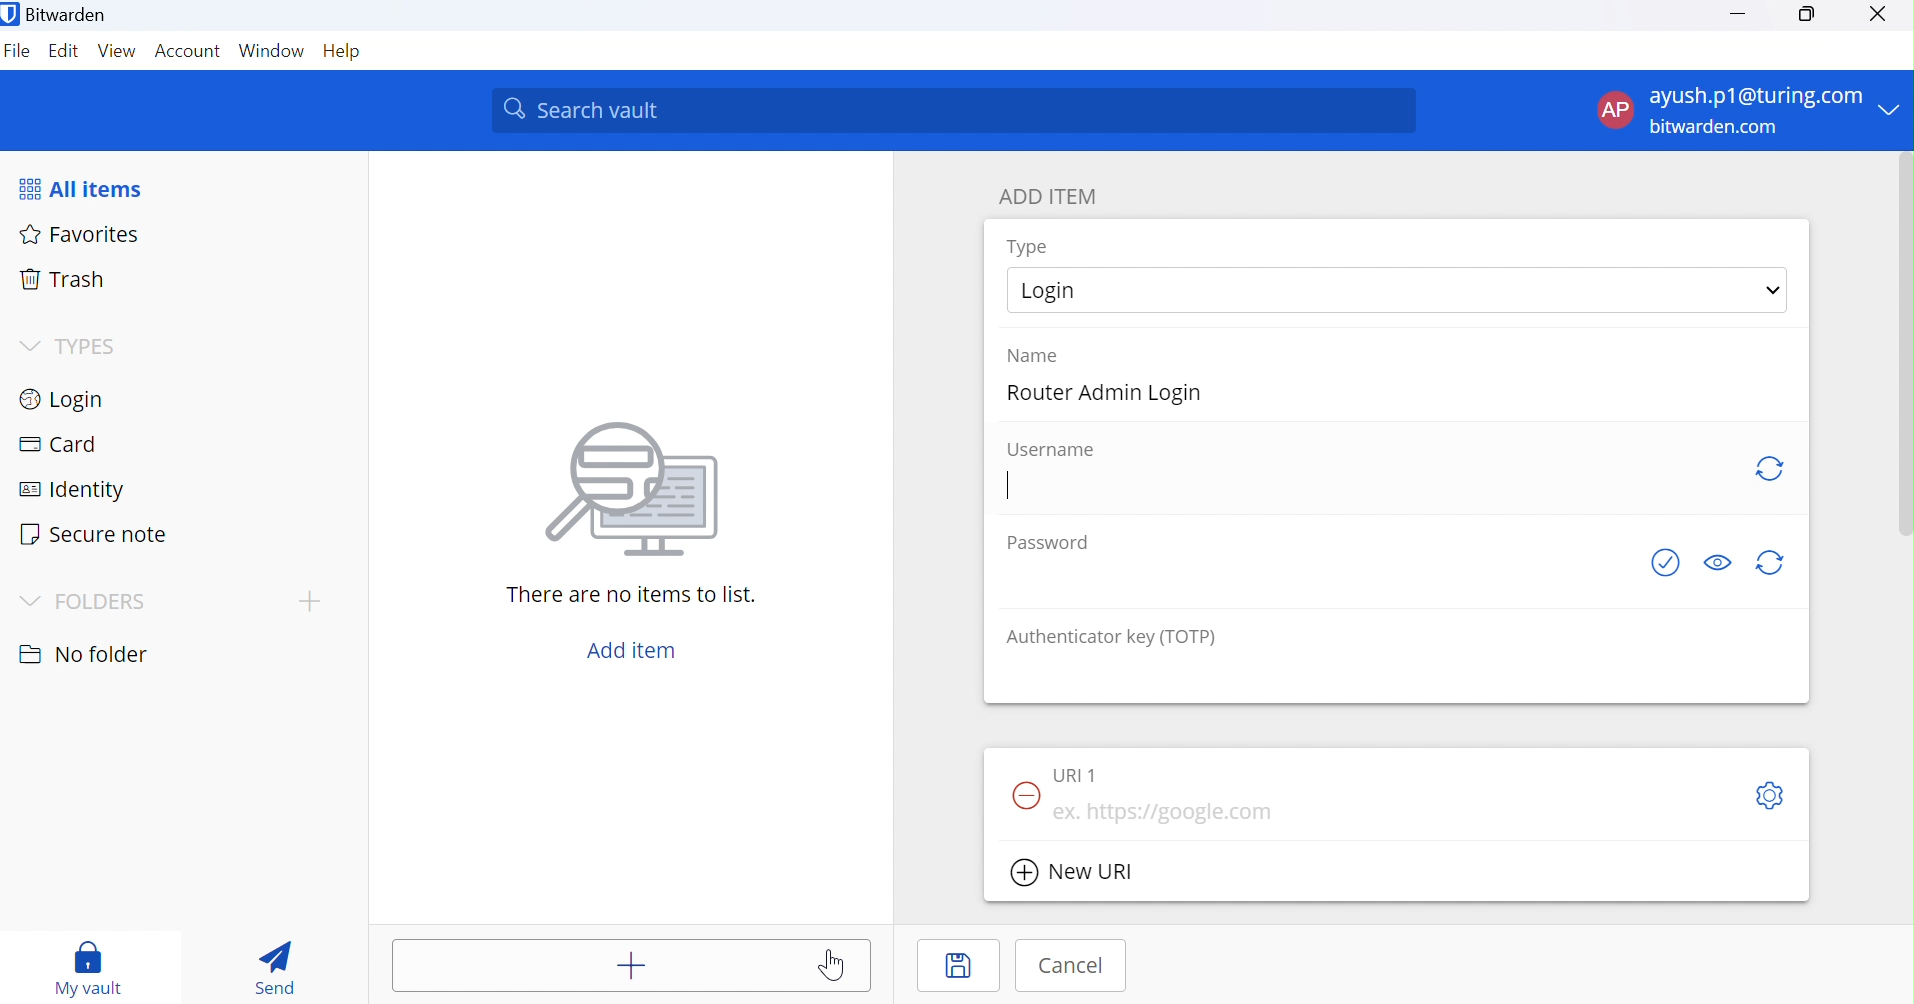 This screenshot has width=1914, height=1004. I want to click on Account, so click(188, 52).